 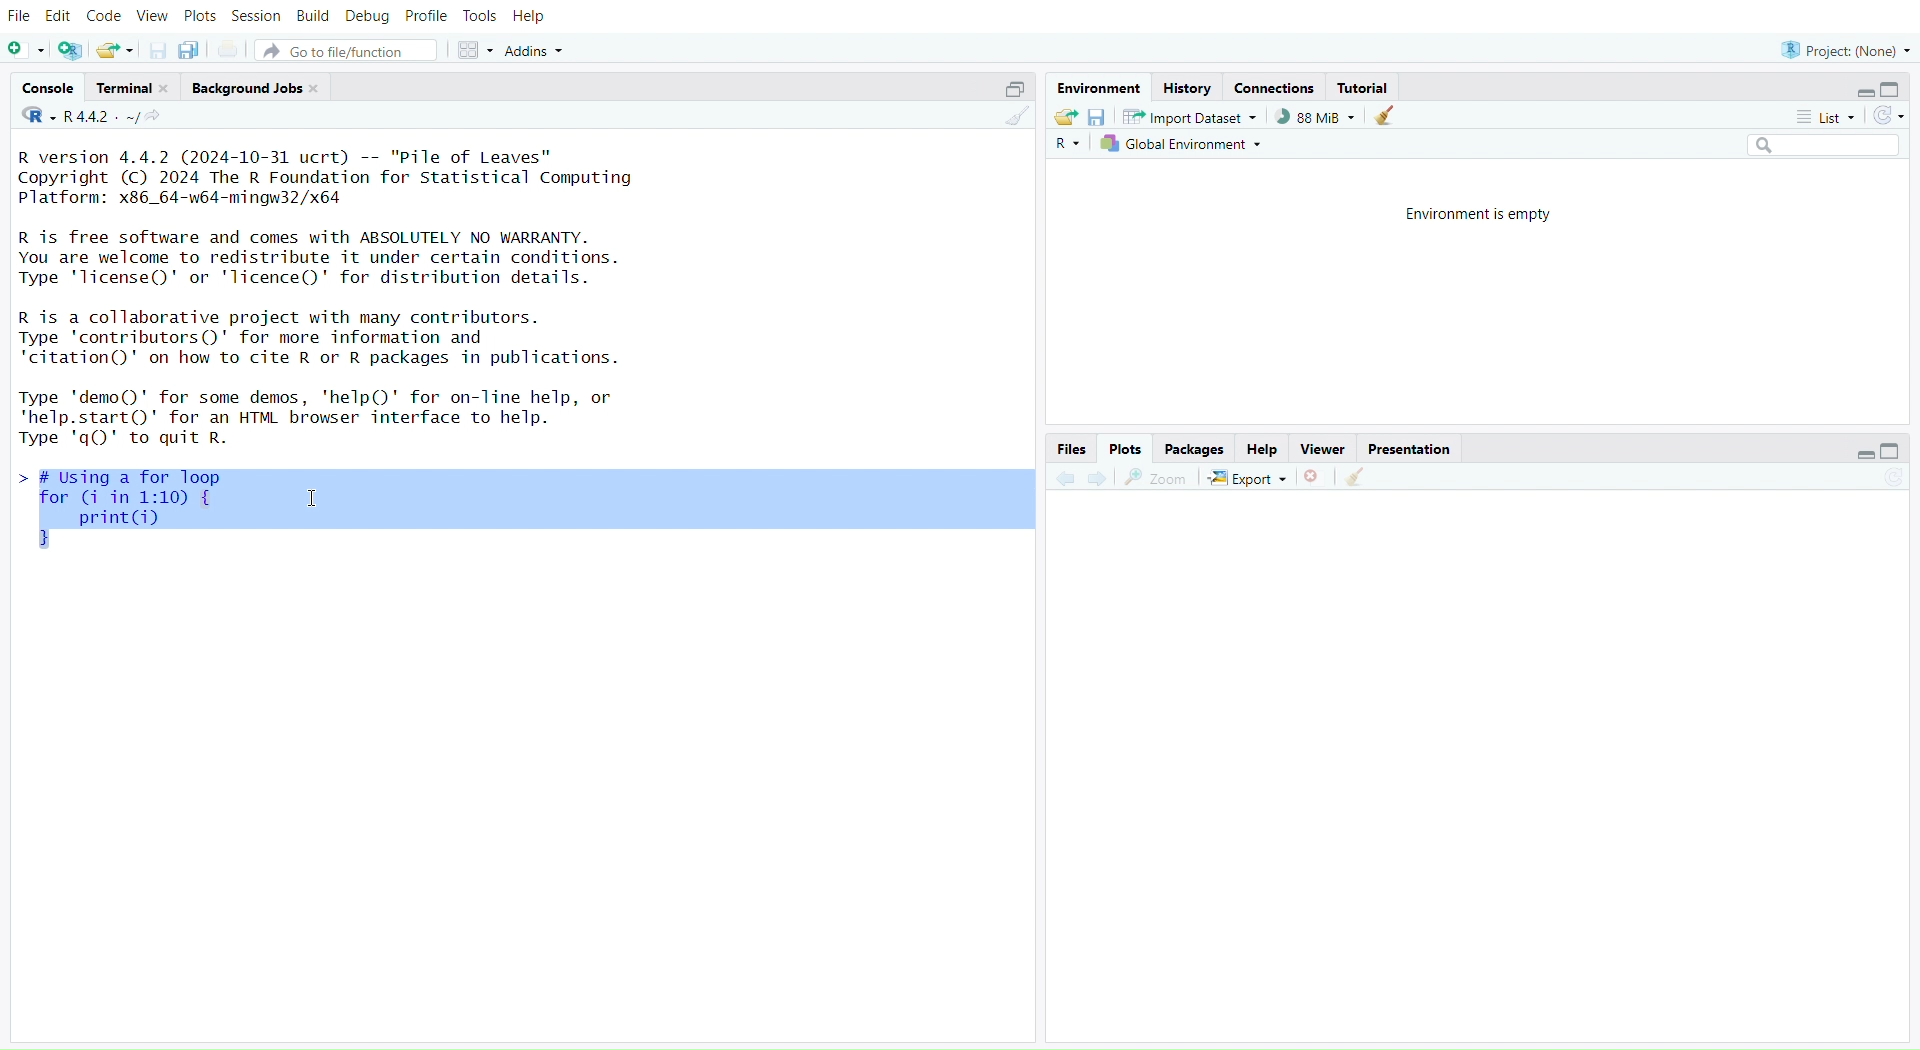 What do you see at coordinates (1263, 447) in the screenshot?
I see `help` at bounding box center [1263, 447].